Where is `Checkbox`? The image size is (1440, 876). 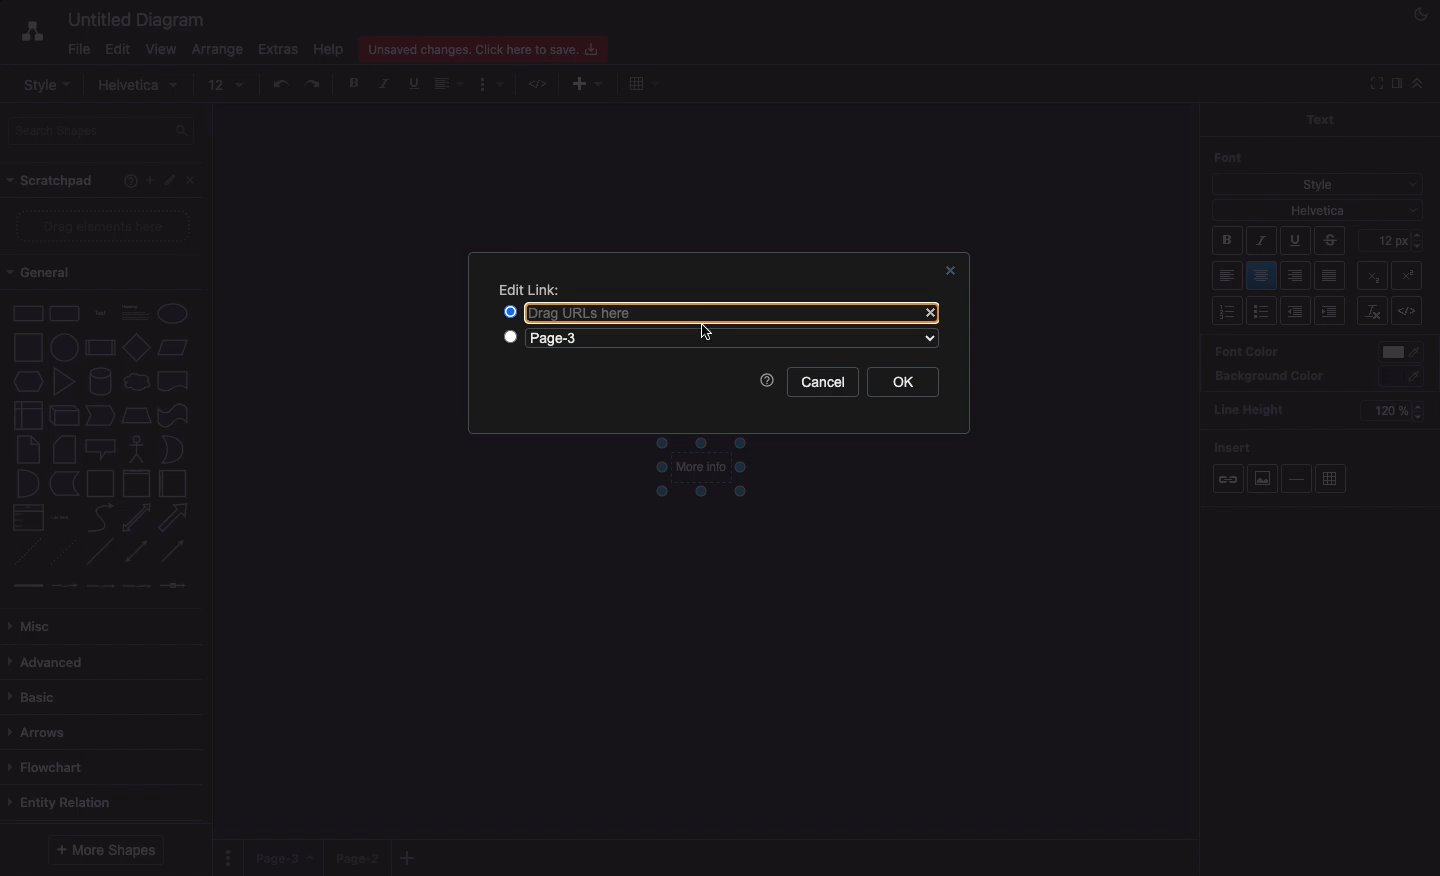 Checkbox is located at coordinates (512, 338).